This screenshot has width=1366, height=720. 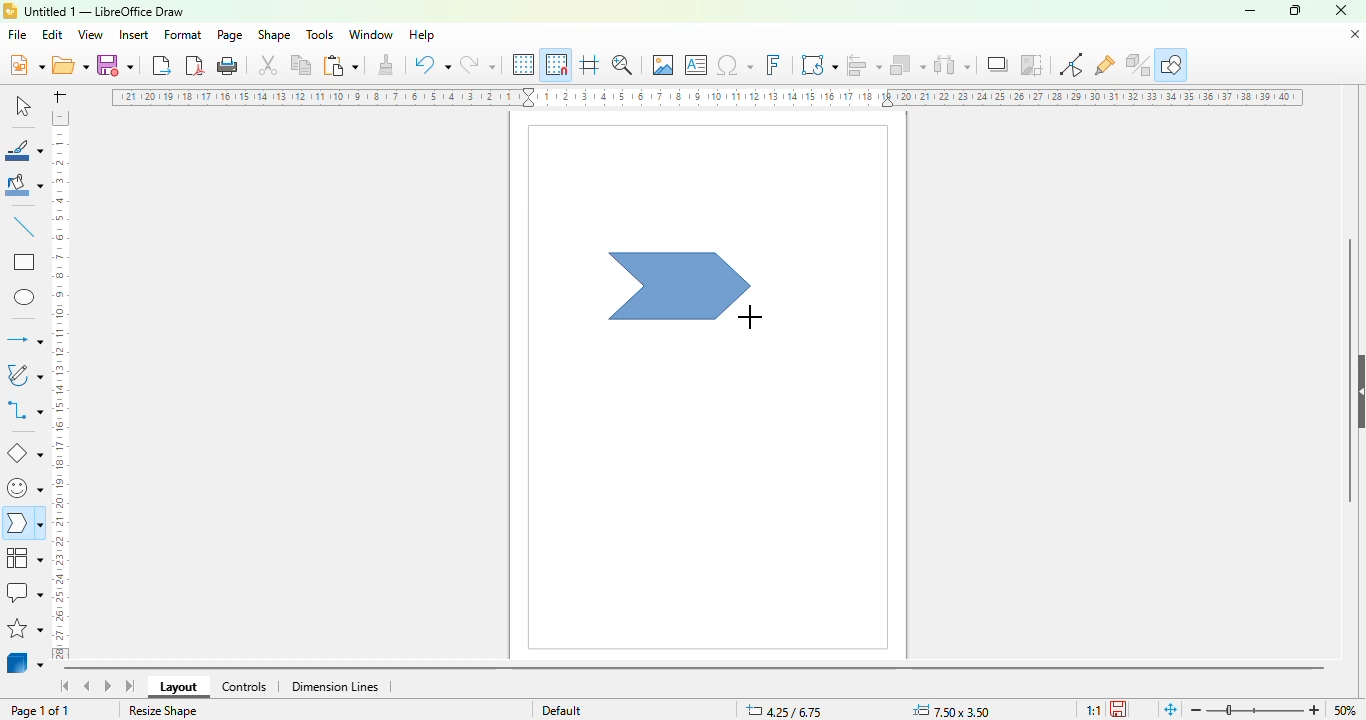 What do you see at coordinates (23, 489) in the screenshot?
I see `symbol shapes` at bounding box center [23, 489].